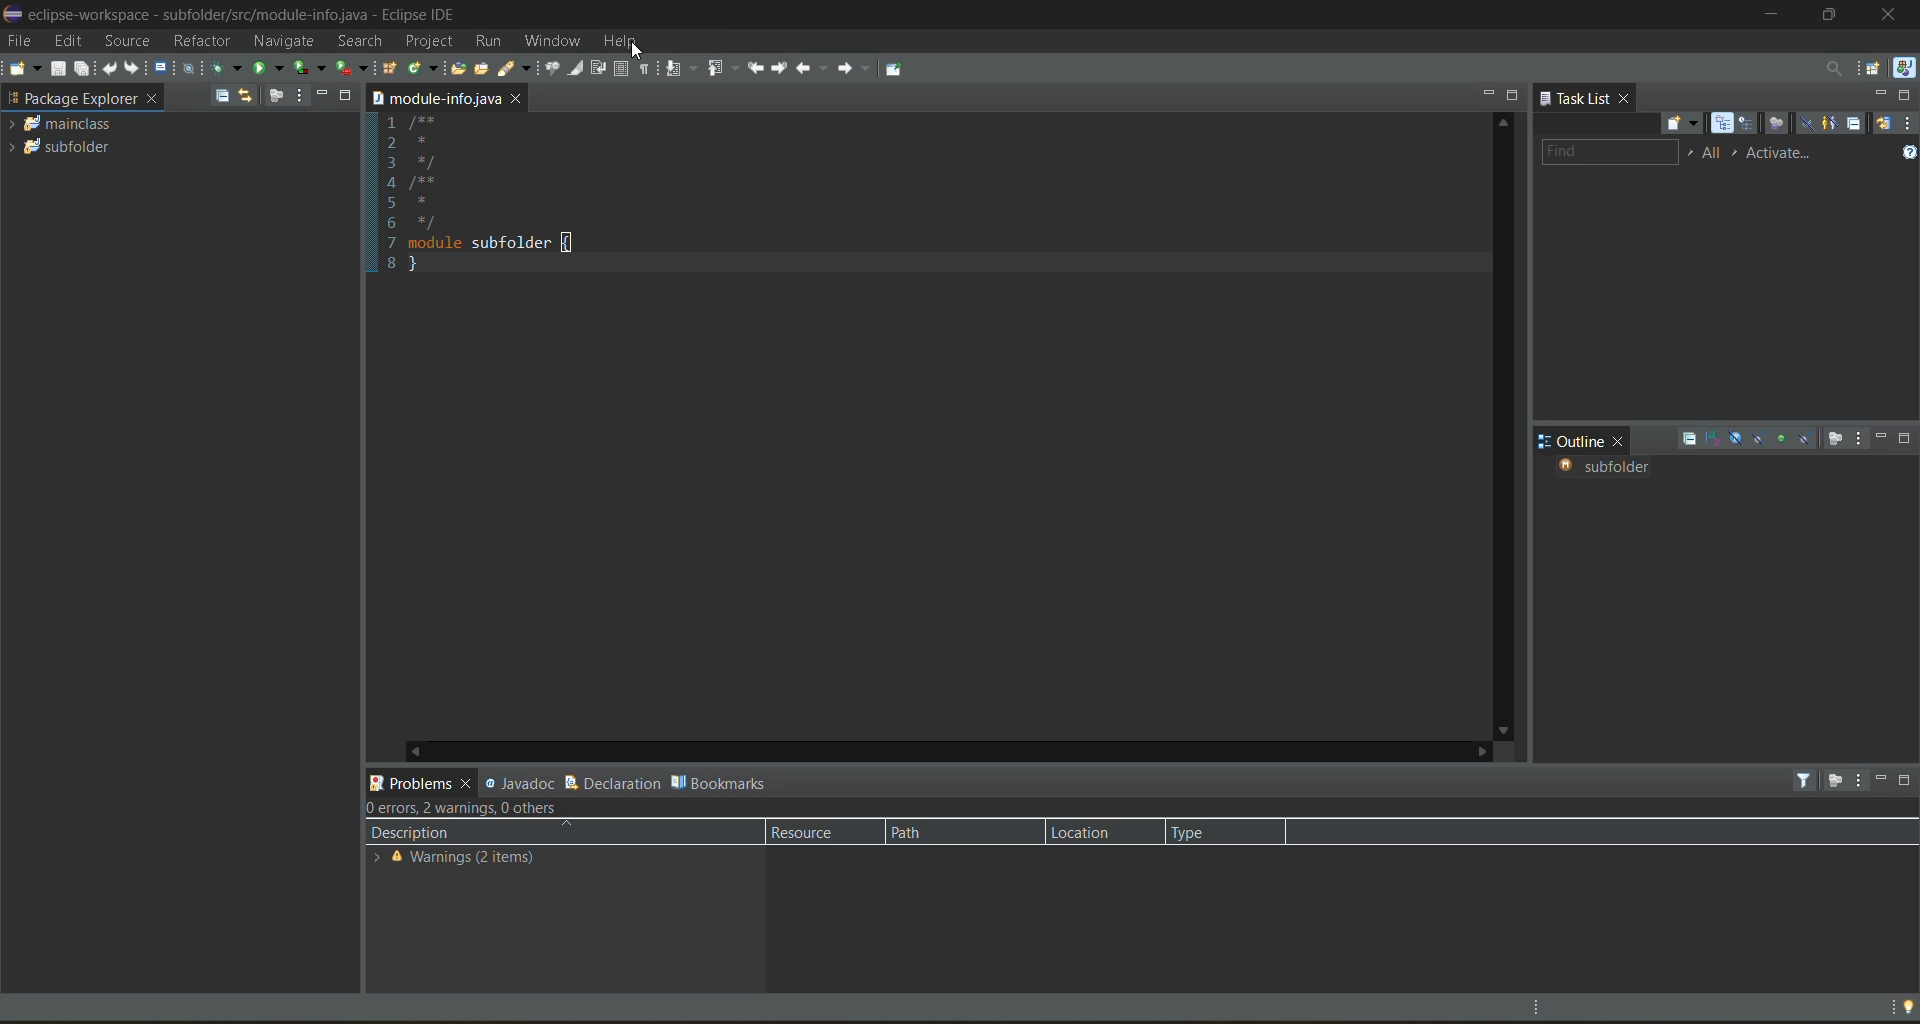 Image resolution: width=1920 pixels, height=1024 pixels. I want to click on type, so click(1204, 830).